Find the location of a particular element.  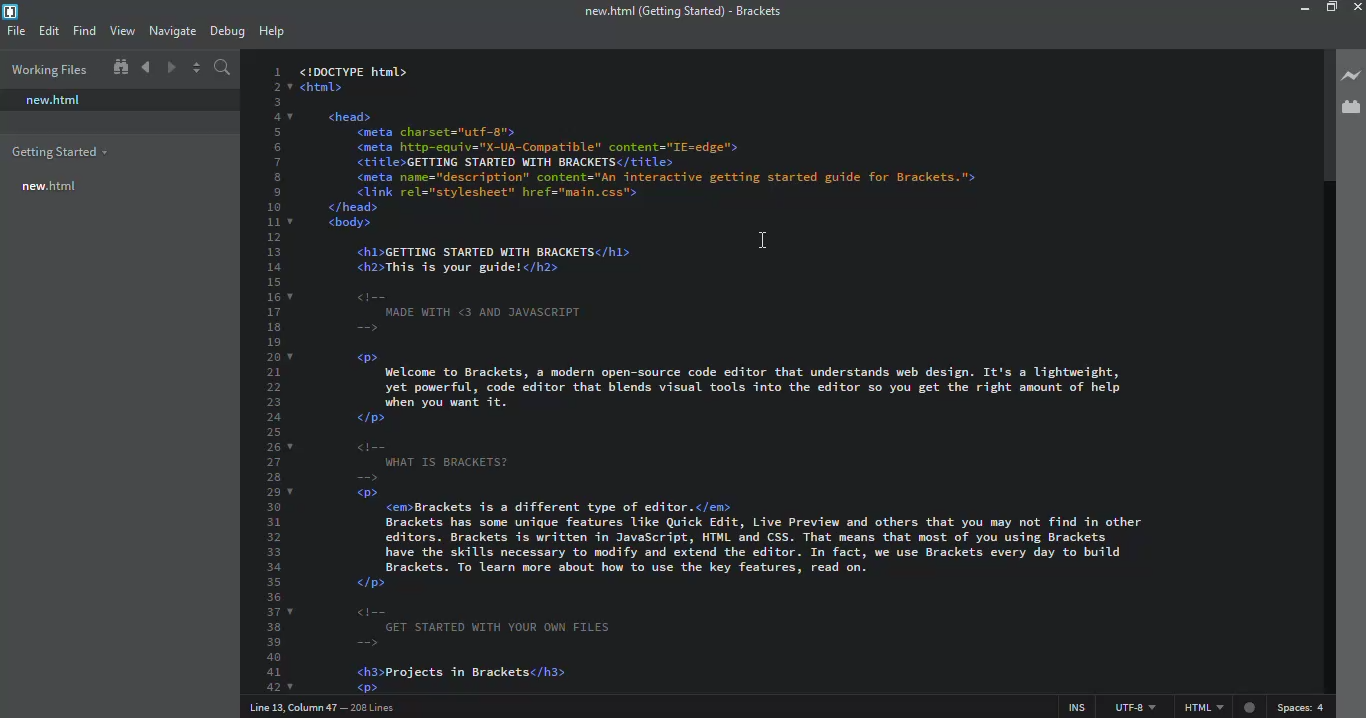

close is located at coordinates (1355, 7).